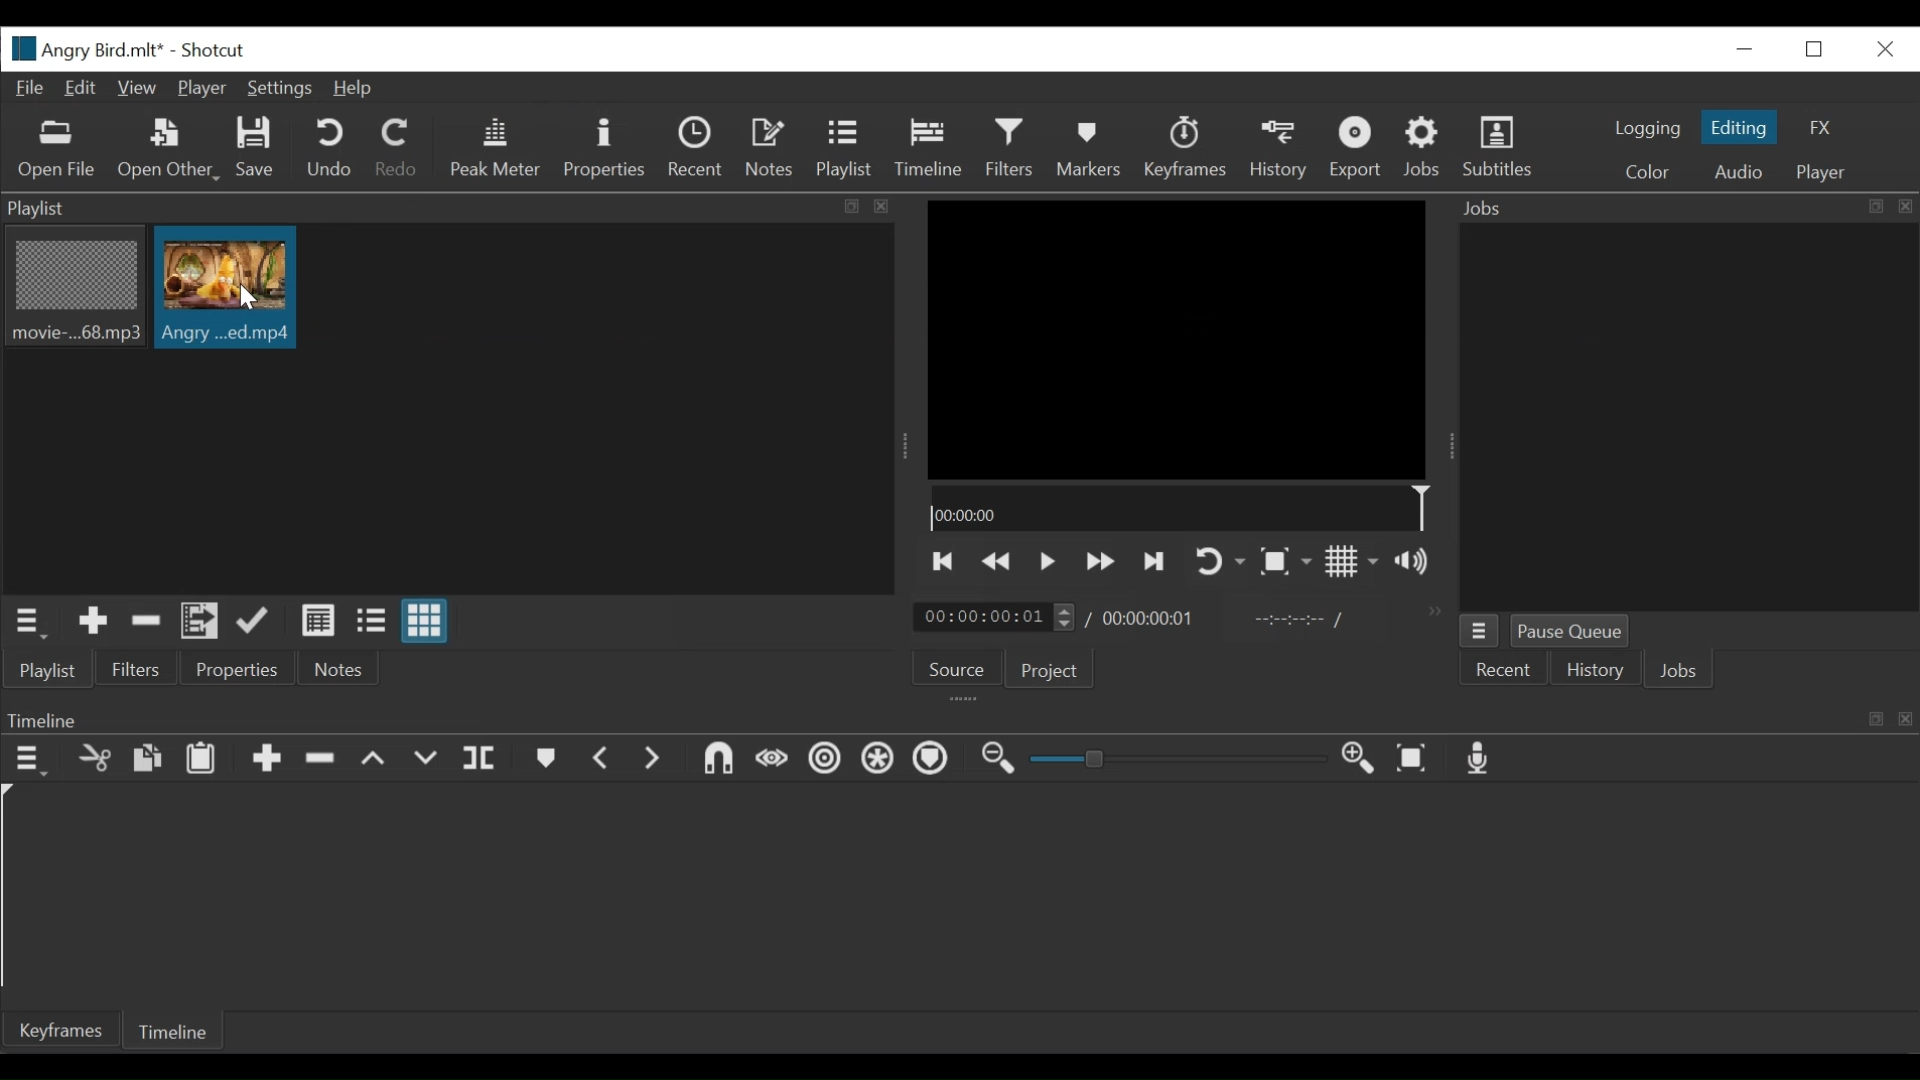 This screenshot has height=1080, width=1920. Describe the element at coordinates (772, 148) in the screenshot. I see `Notes` at that location.